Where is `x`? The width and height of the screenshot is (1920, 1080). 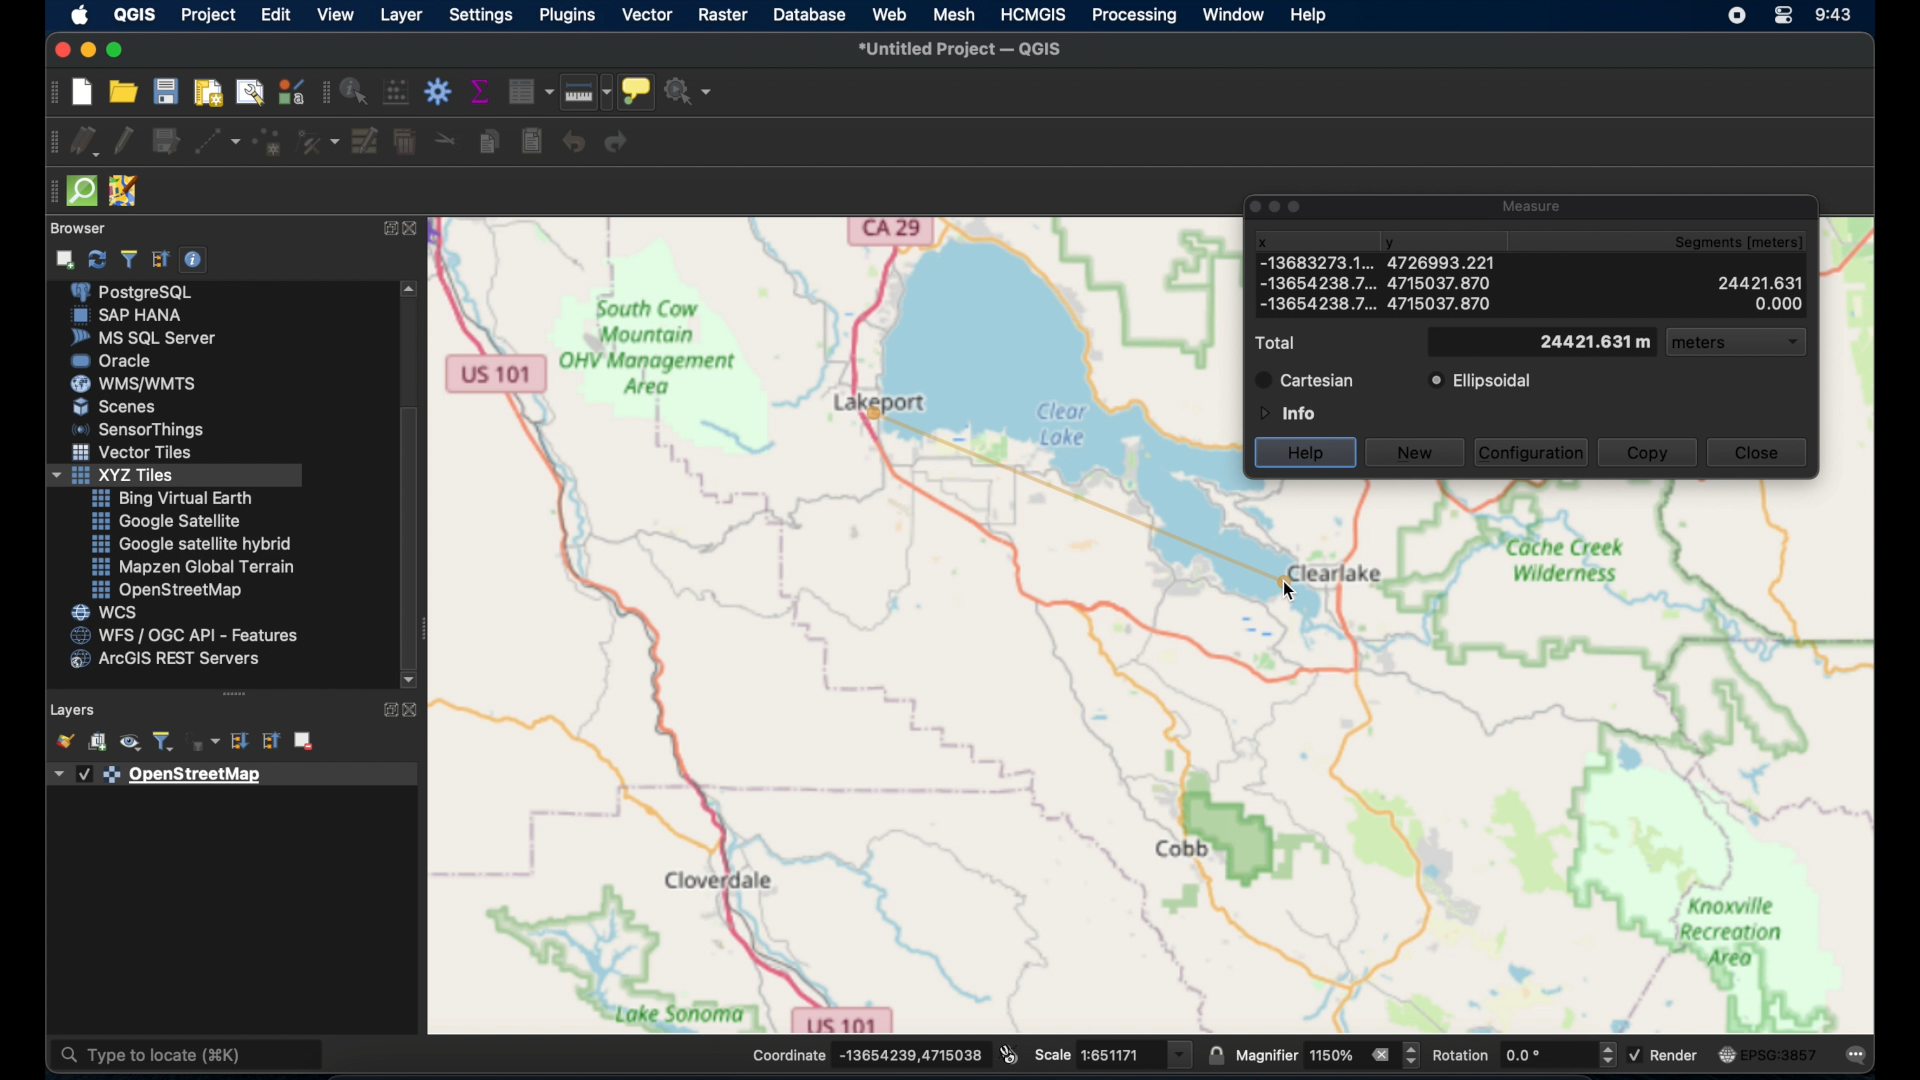
x is located at coordinates (1262, 240).